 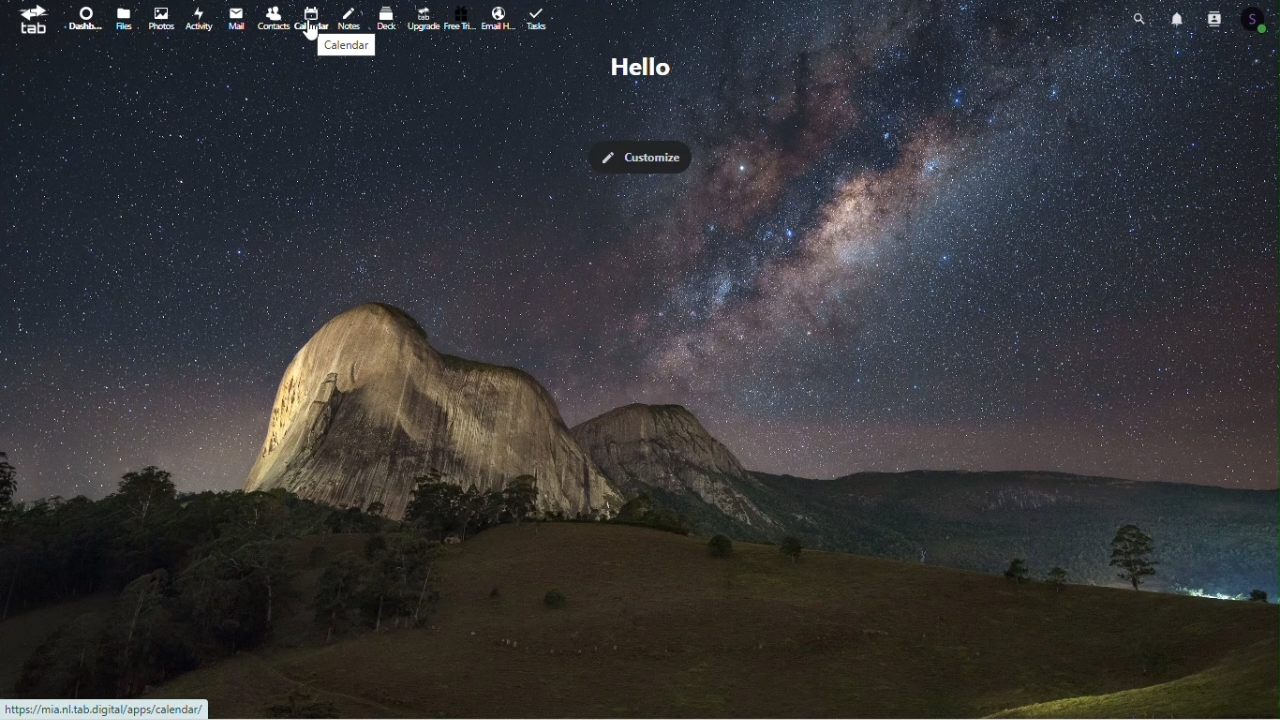 I want to click on calendar, so click(x=351, y=46).